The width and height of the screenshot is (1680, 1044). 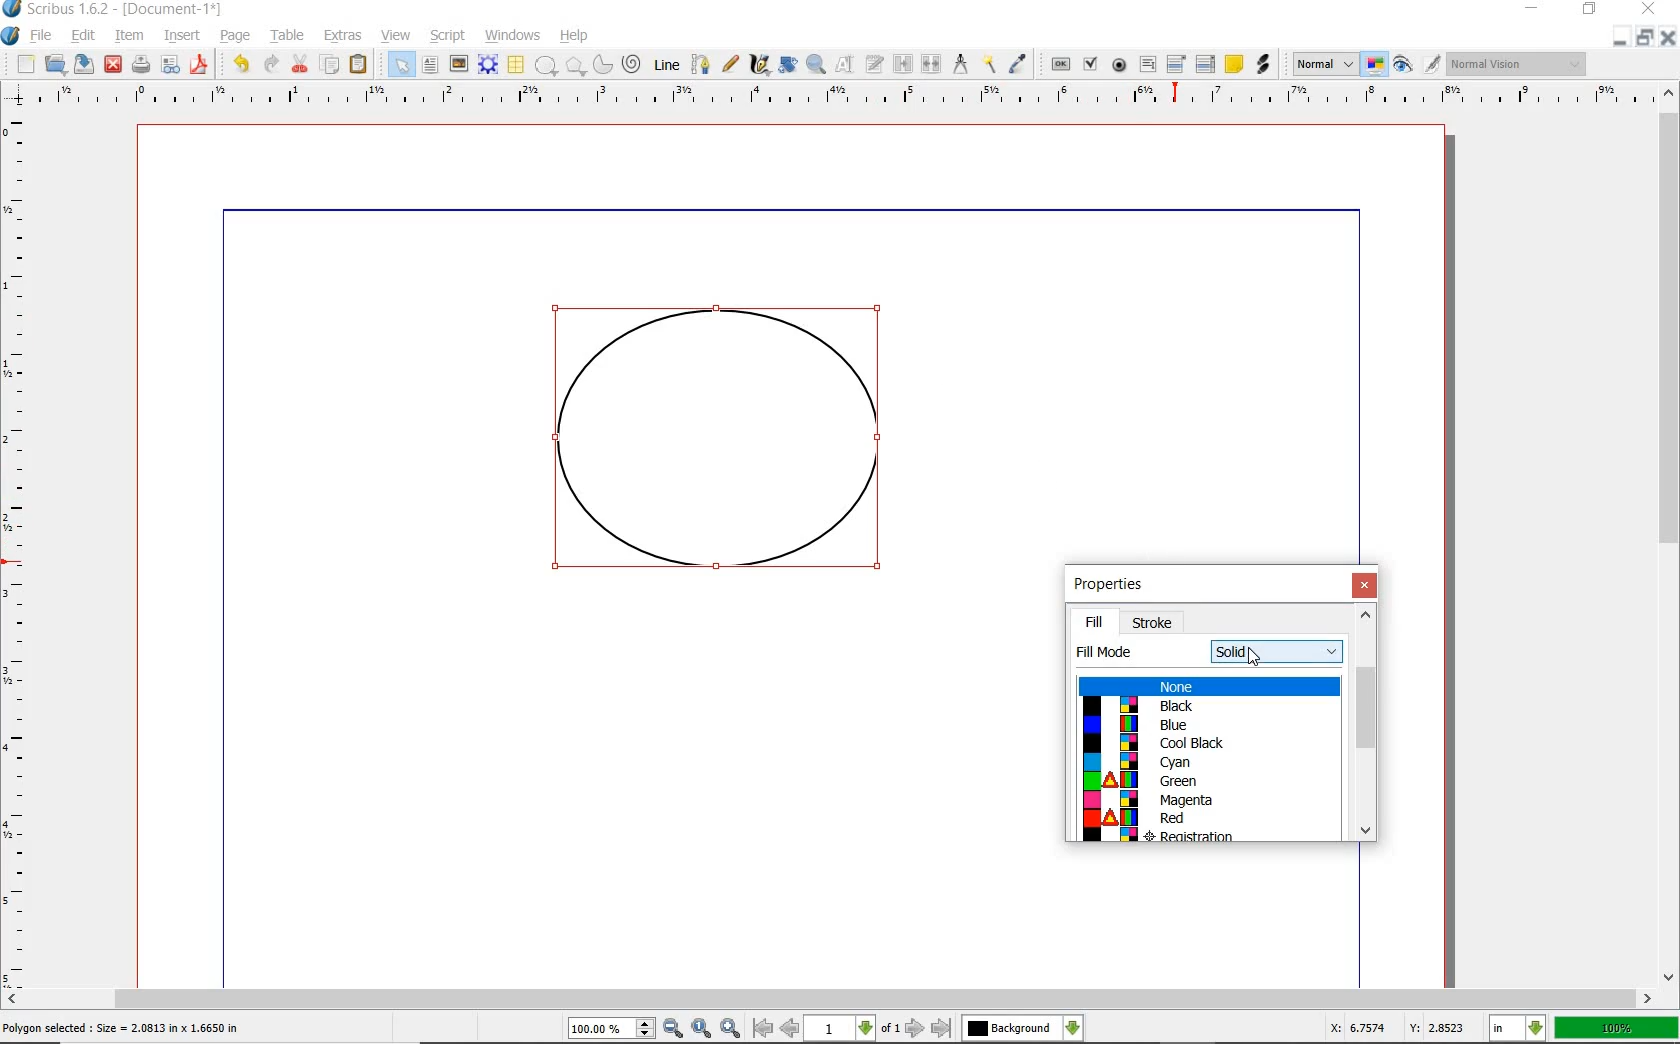 What do you see at coordinates (875, 64) in the screenshot?
I see `EDIT TEXT WITH STORY EDITOR` at bounding box center [875, 64].